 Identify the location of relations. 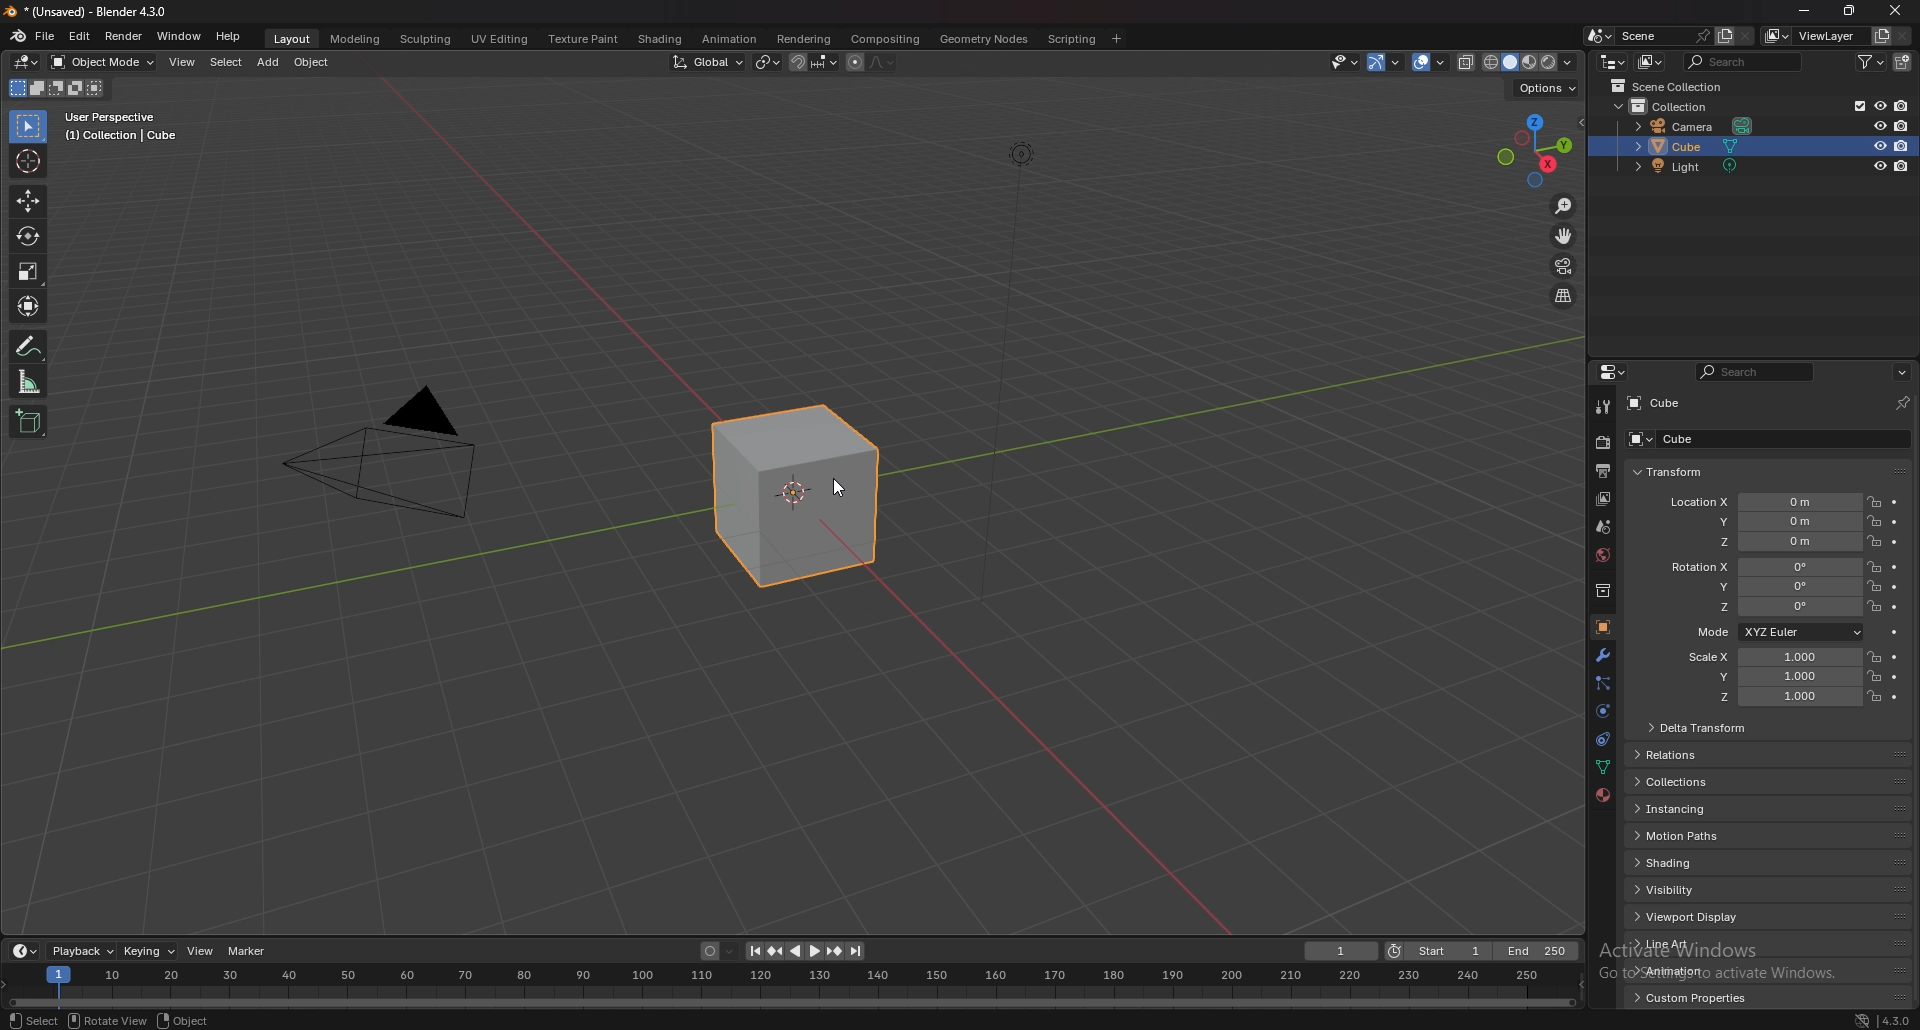
(1701, 755).